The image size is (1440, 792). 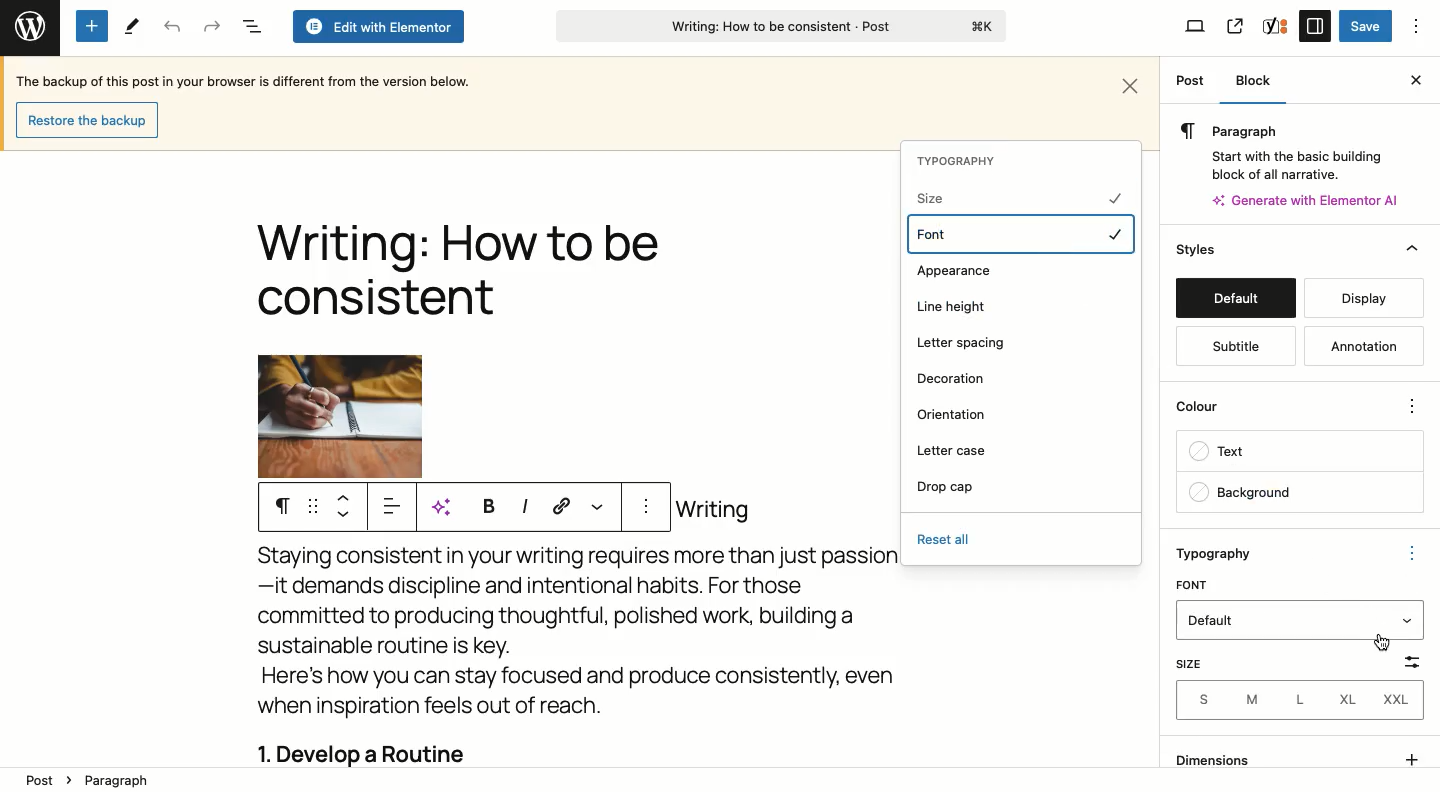 I want to click on Reset all, so click(x=946, y=539).